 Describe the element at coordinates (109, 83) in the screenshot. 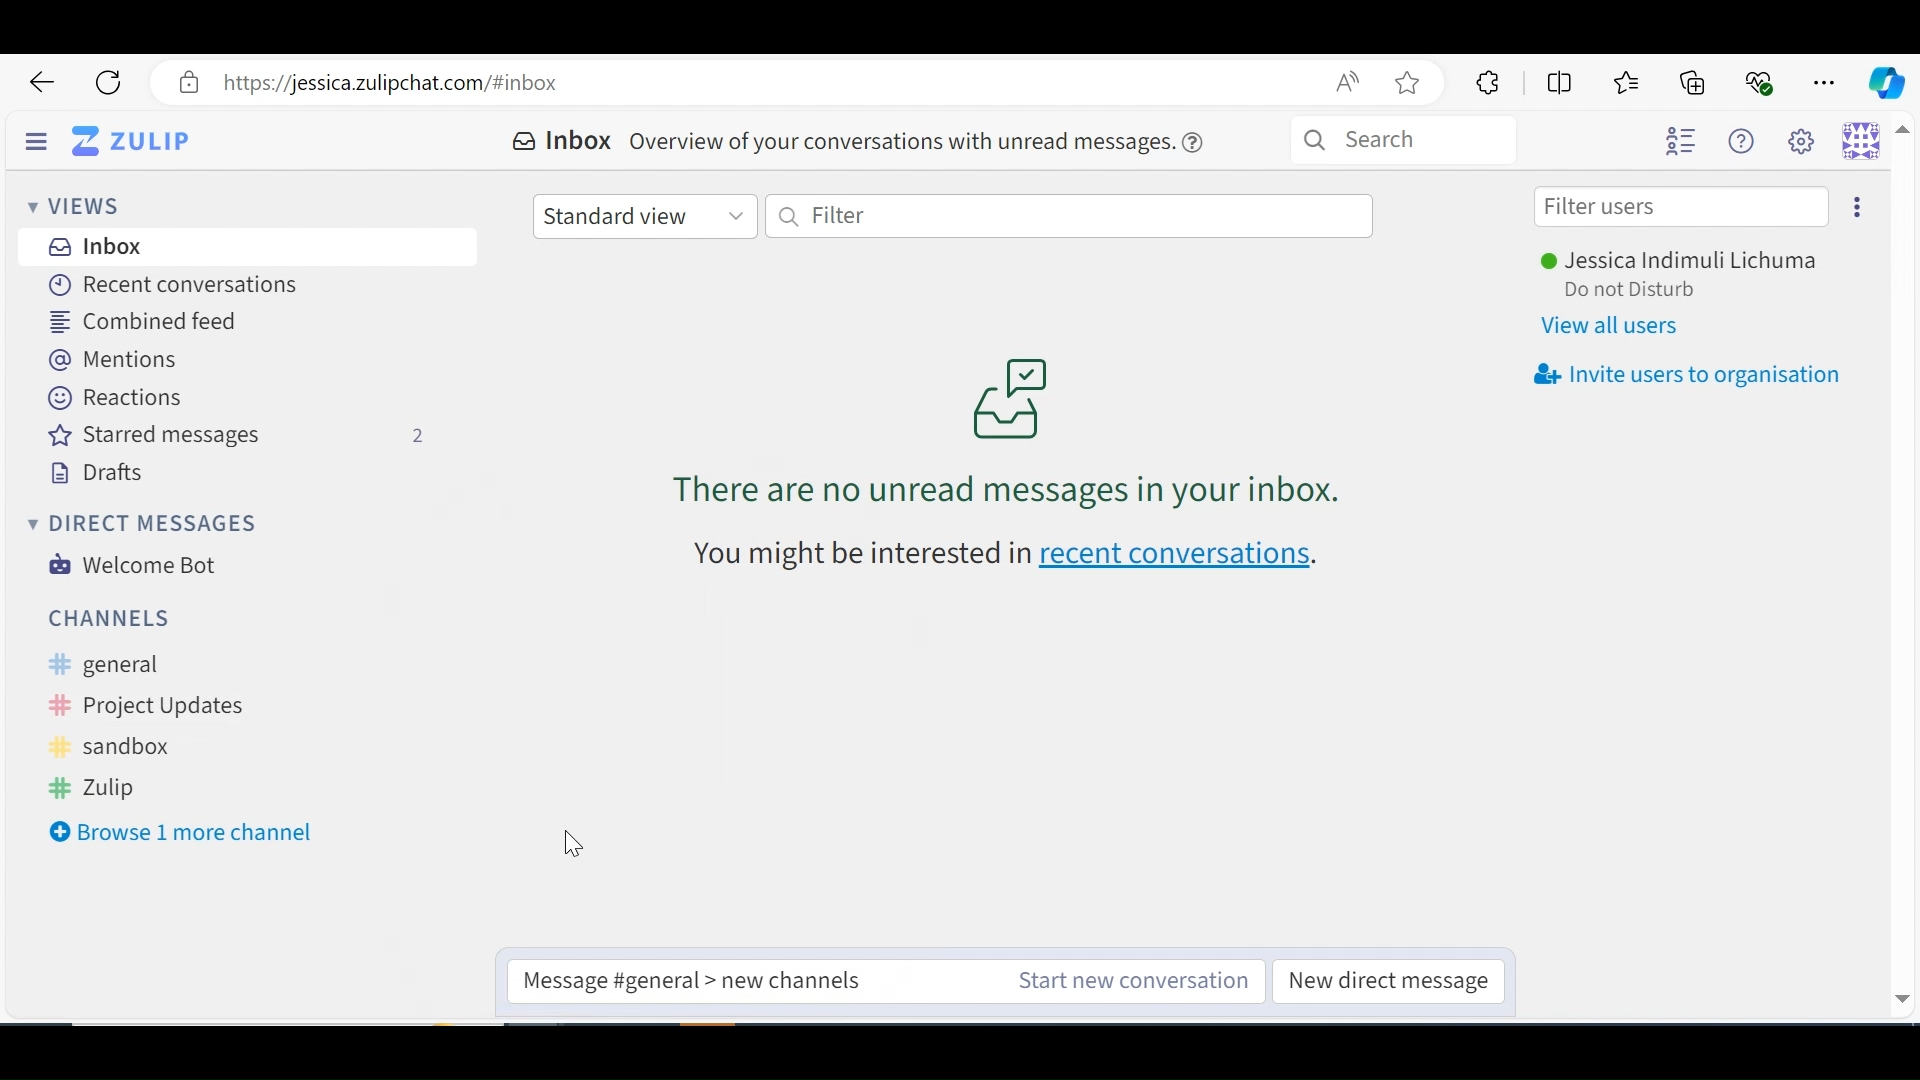

I see `Reload` at that location.